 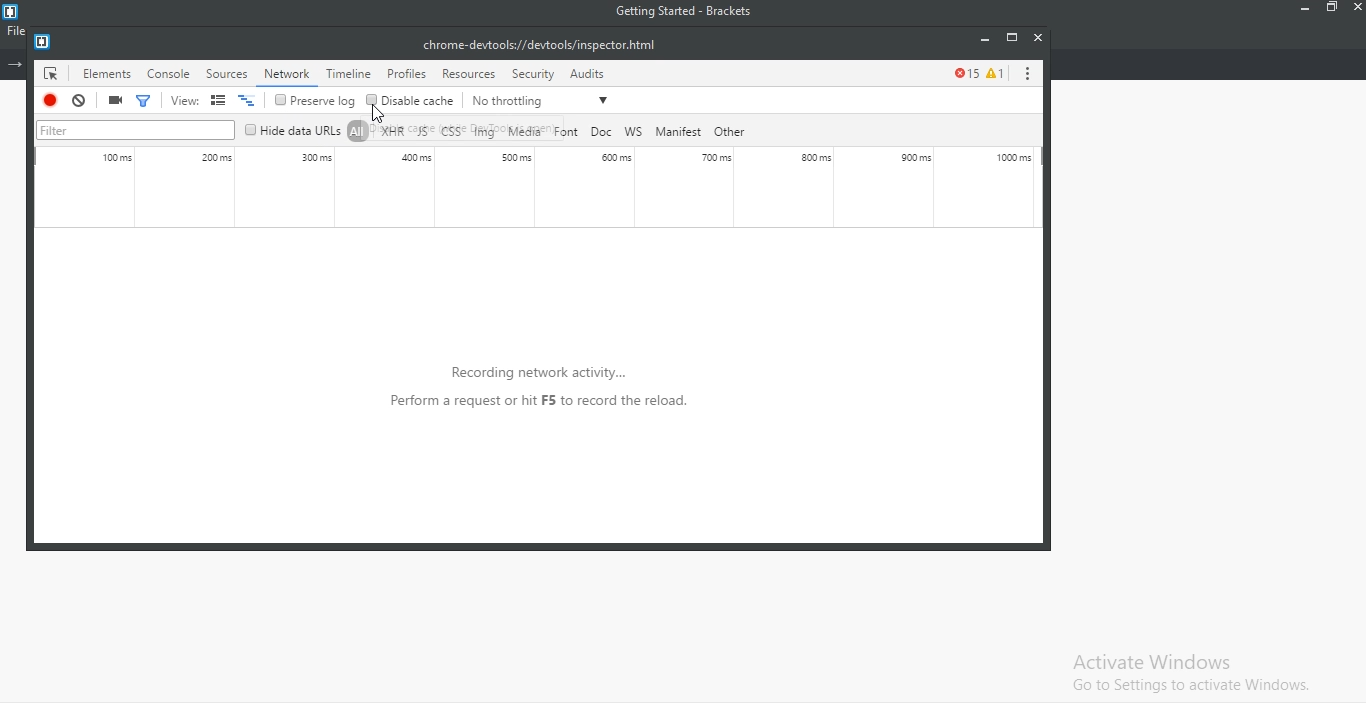 What do you see at coordinates (538, 44) in the screenshot?
I see `file link` at bounding box center [538, 44].